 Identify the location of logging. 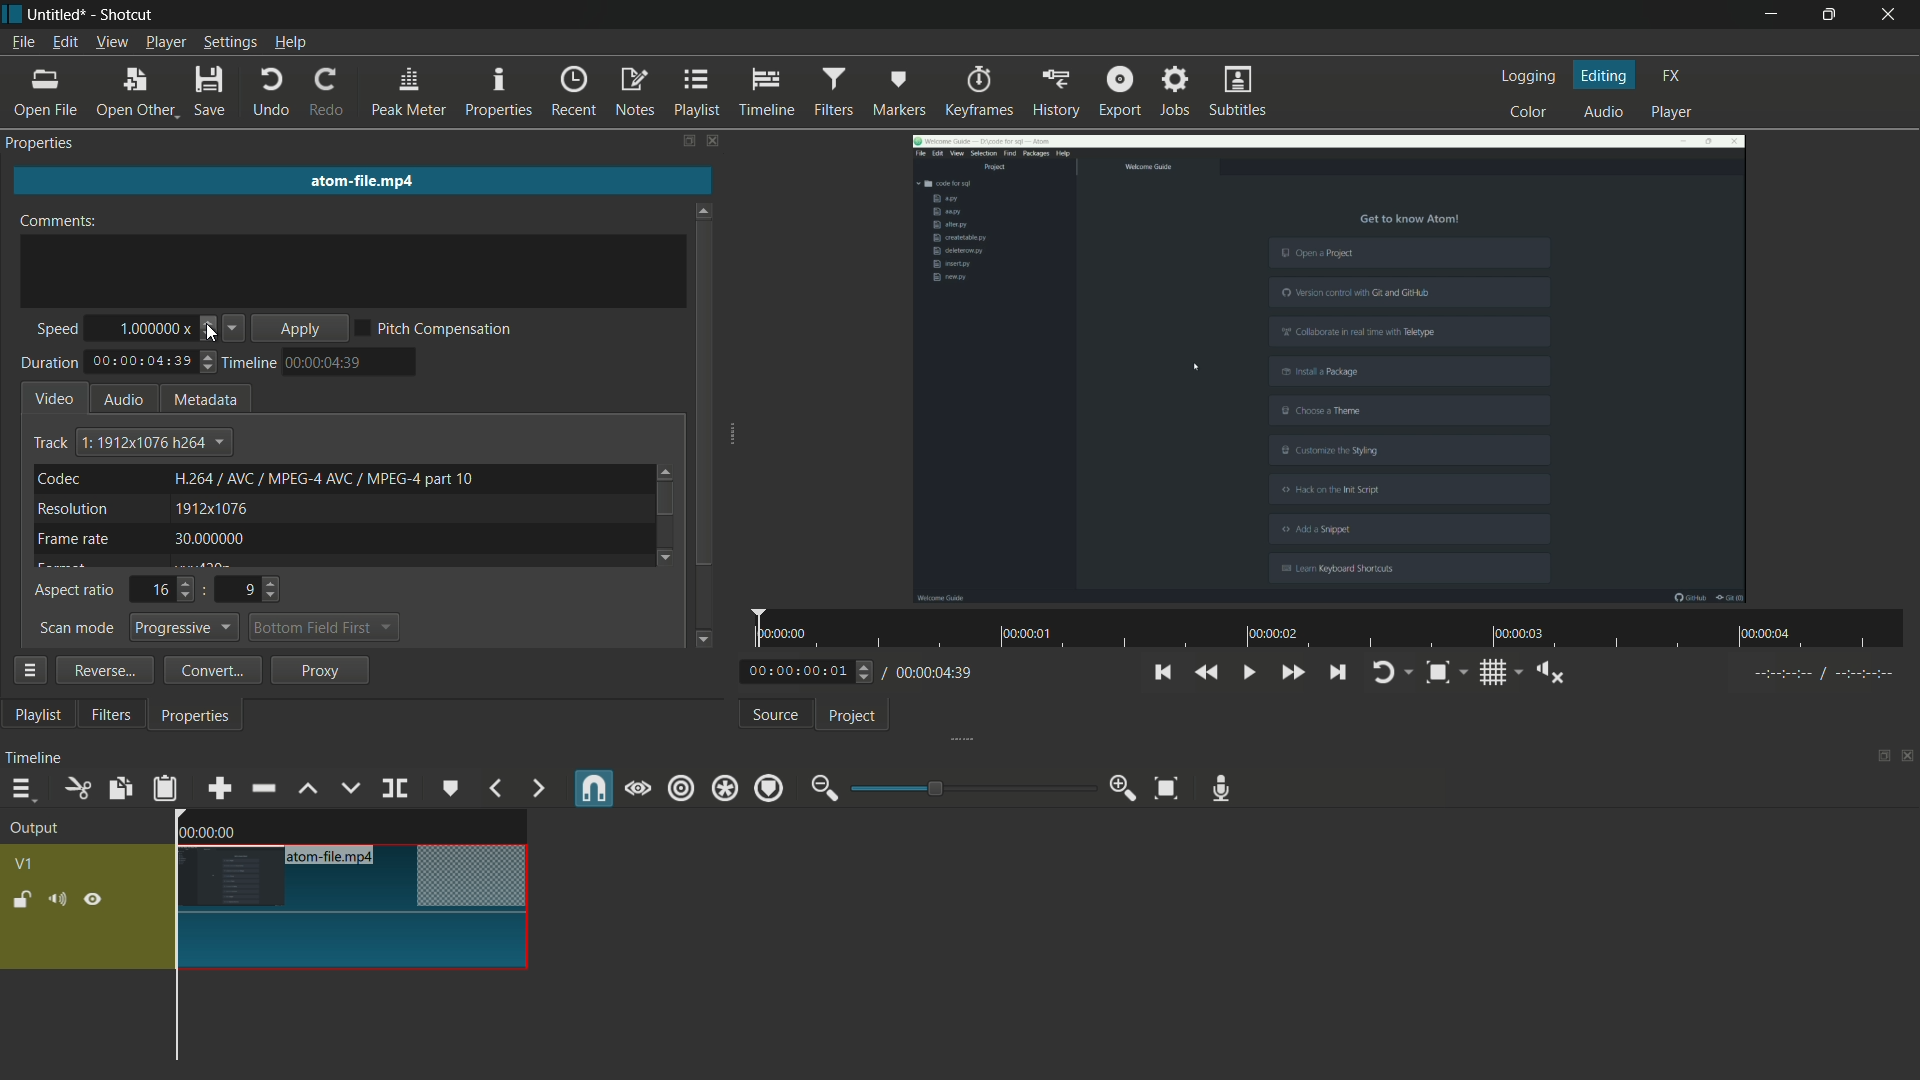
(1531, 76).